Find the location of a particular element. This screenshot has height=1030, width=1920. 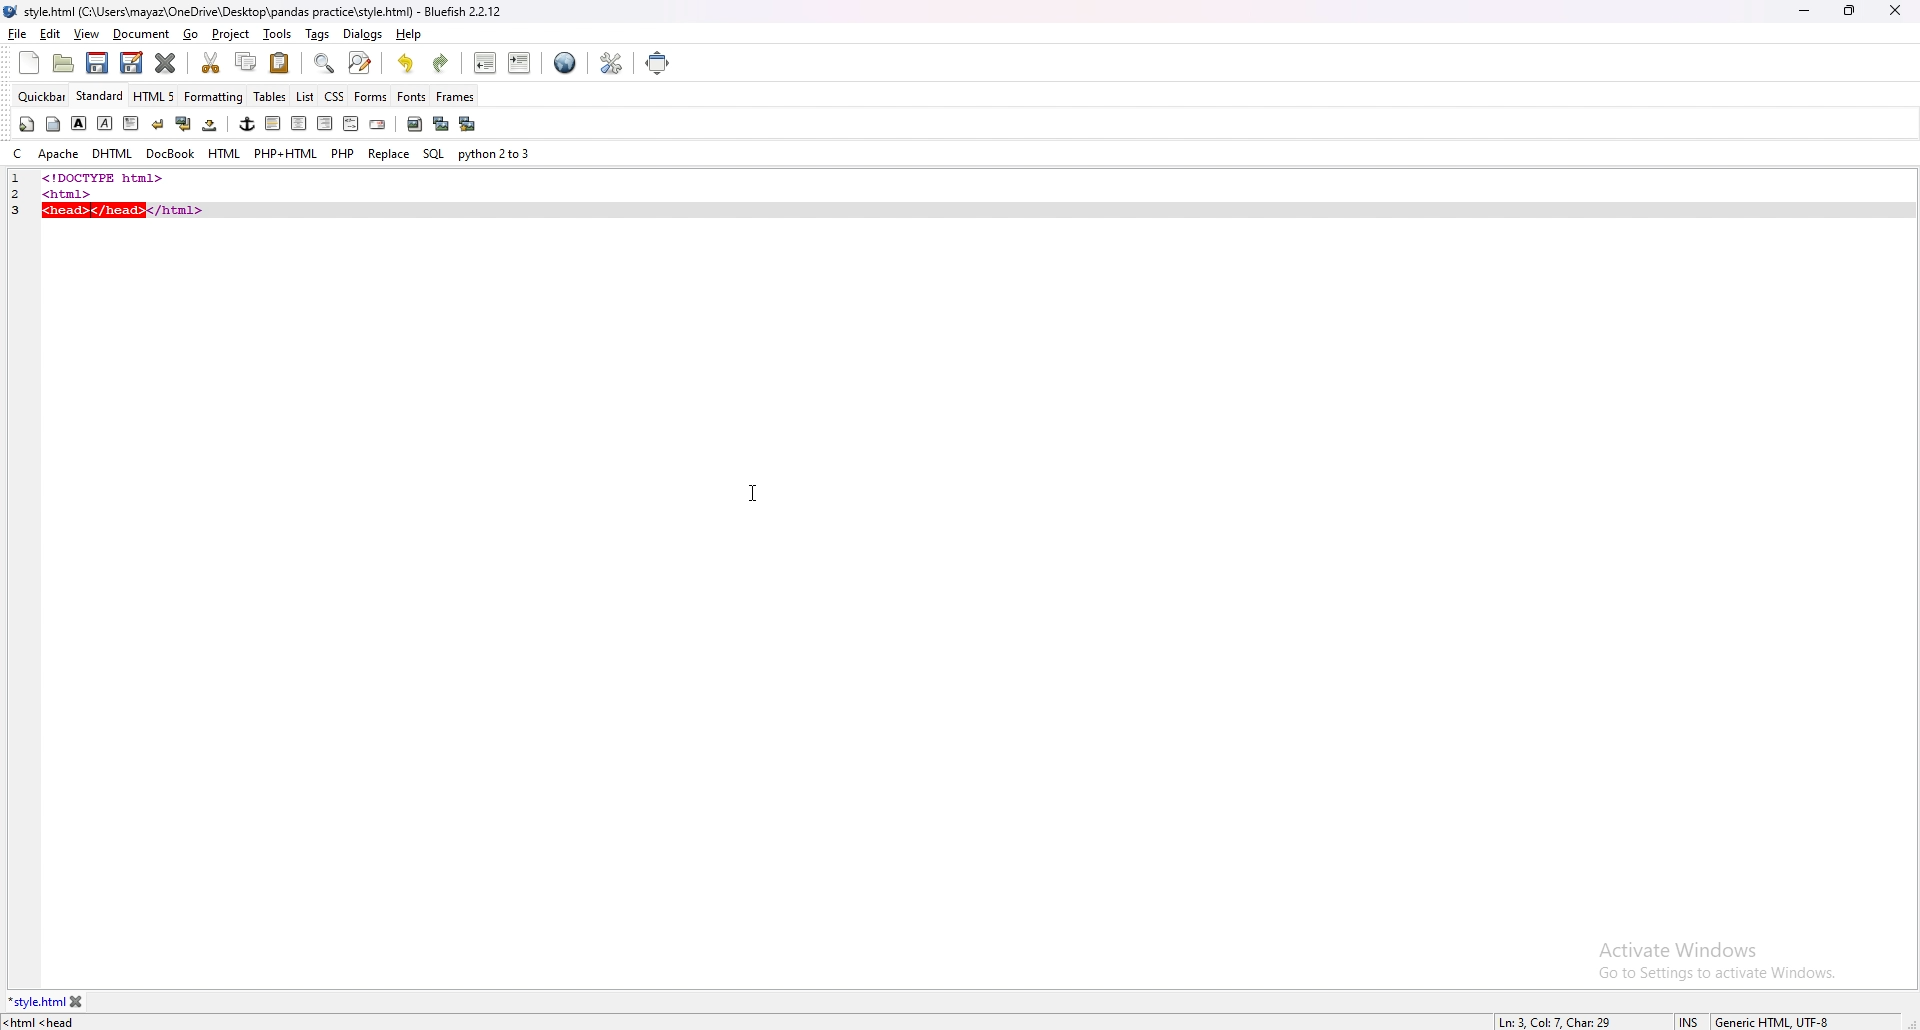

right indent is located at coordinates (322, 123).